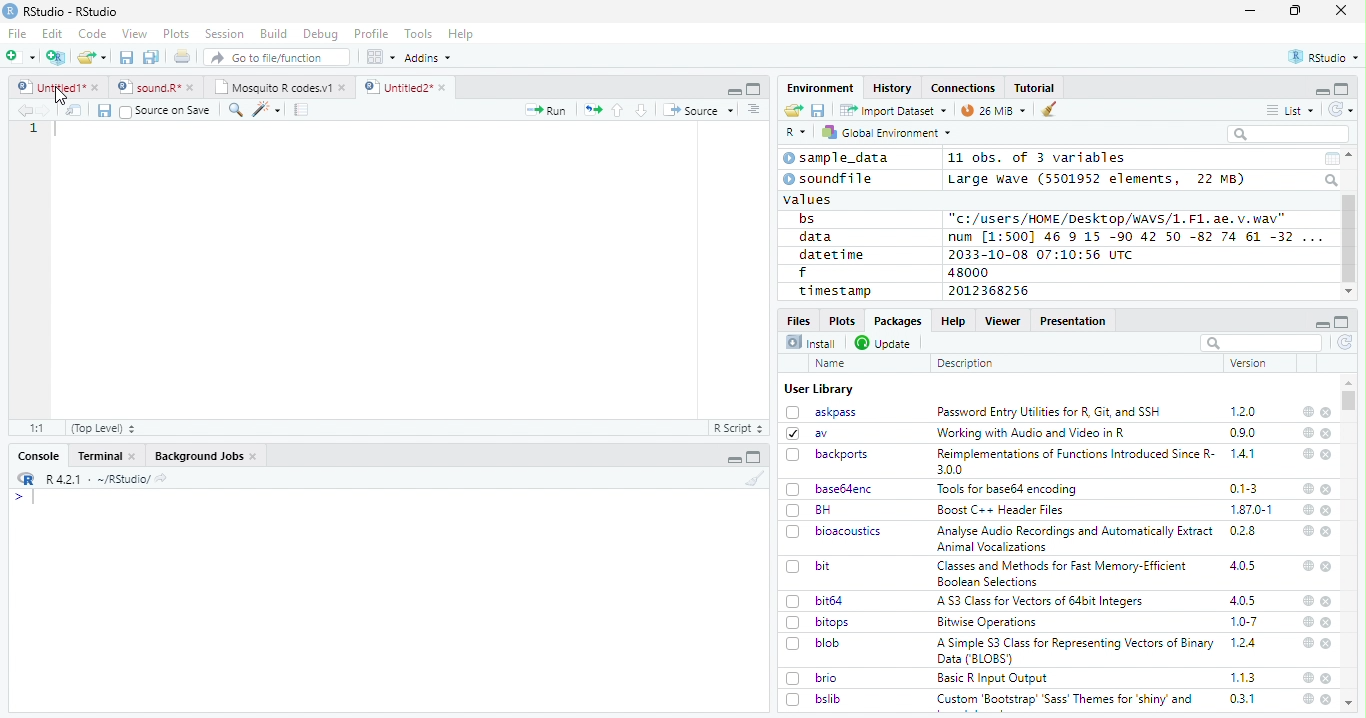  What do you see at coordinates (1325, 58) in the screenshot?
I see `RStudio` at bounding box center [1325, 58].